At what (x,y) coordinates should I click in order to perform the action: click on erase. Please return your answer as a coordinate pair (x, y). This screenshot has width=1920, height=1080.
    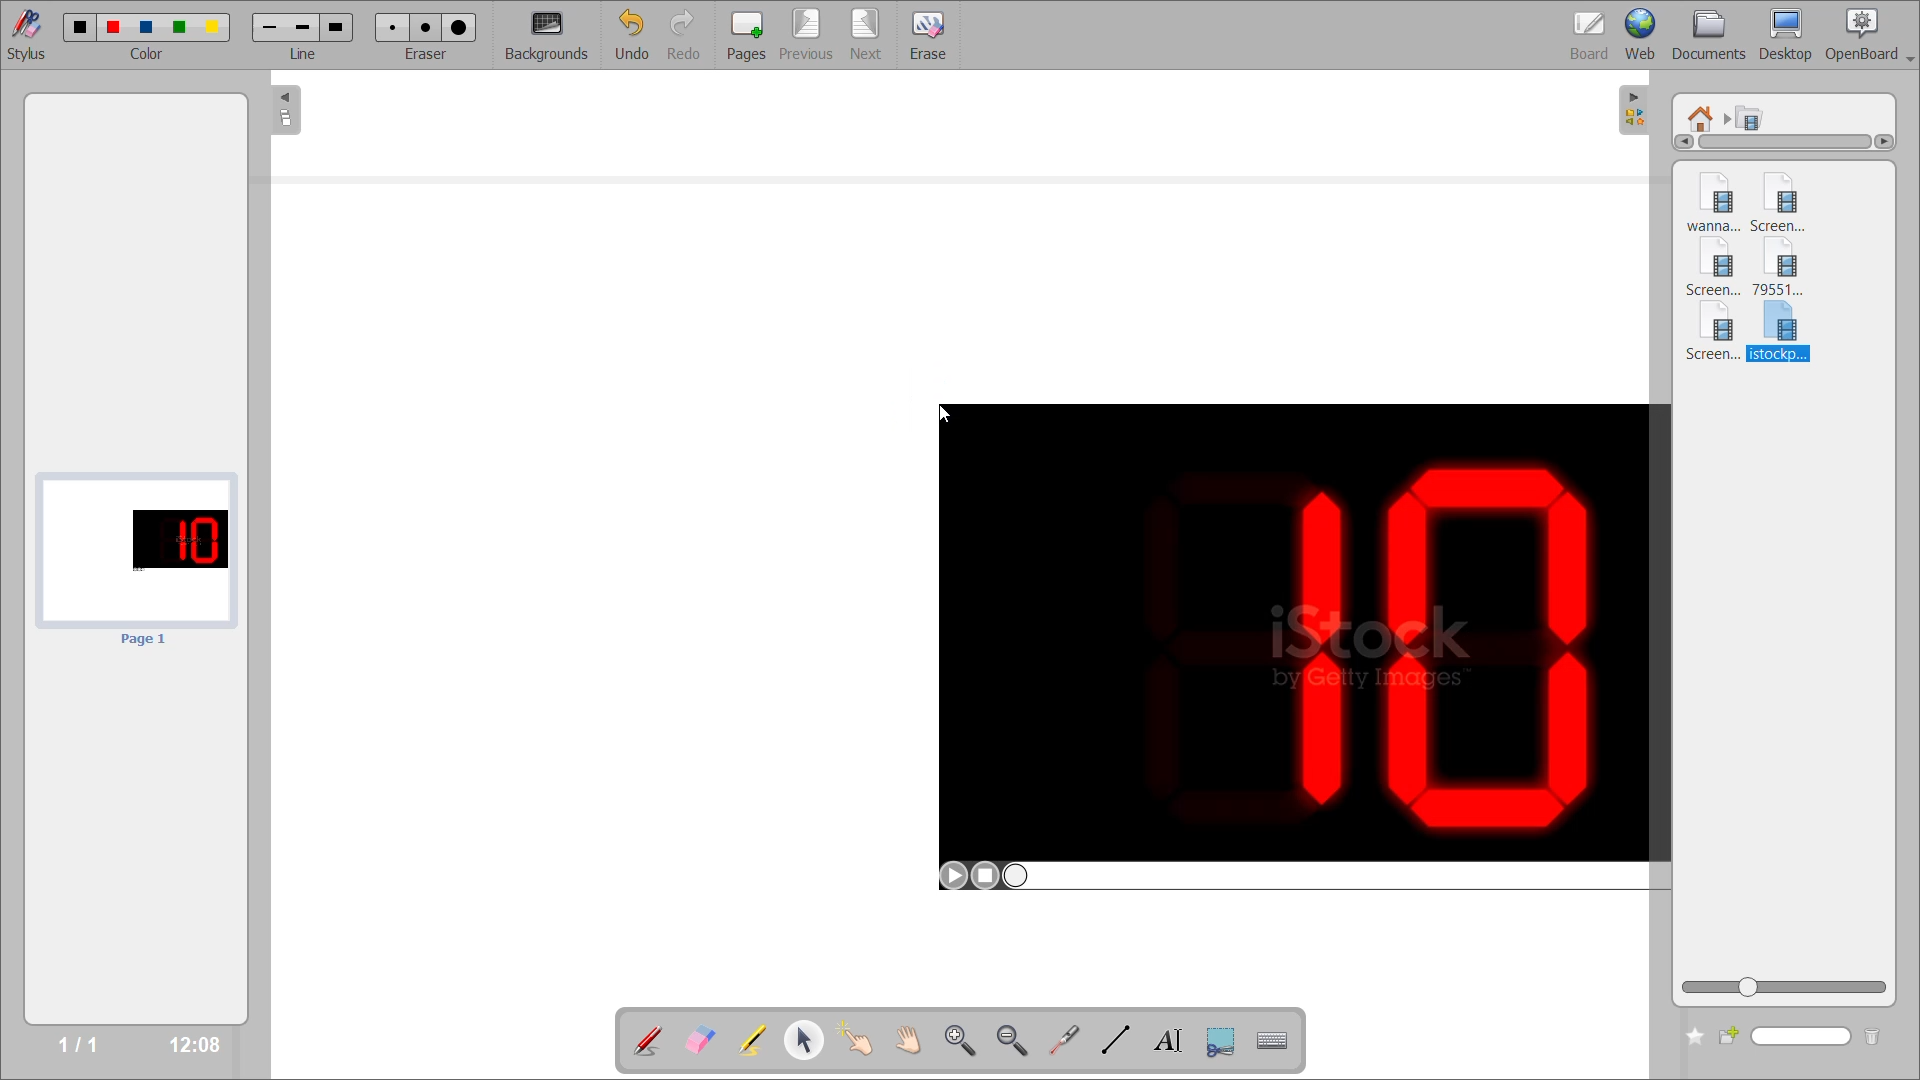
    Looking at the image, I should click on (930, 37).